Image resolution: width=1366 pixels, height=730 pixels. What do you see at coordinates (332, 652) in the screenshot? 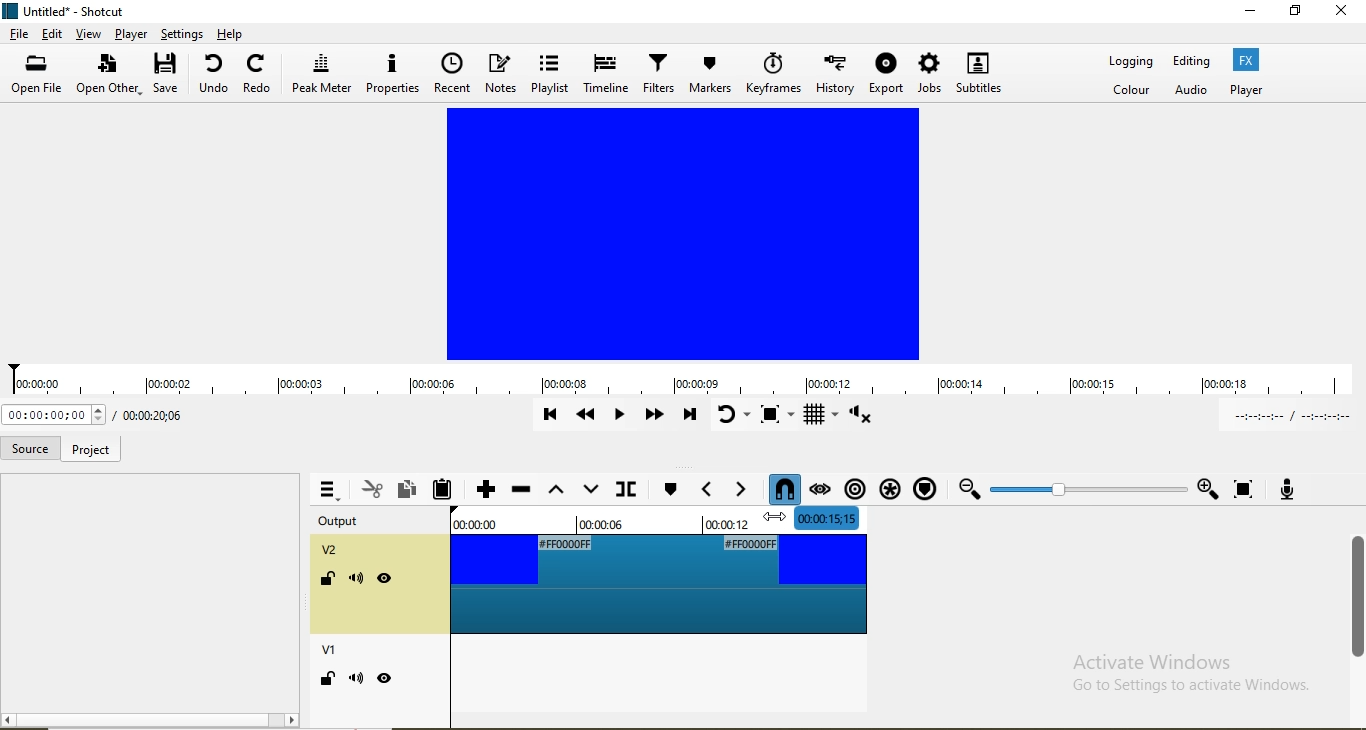
I see `v1` at bounding box center [332, 652].